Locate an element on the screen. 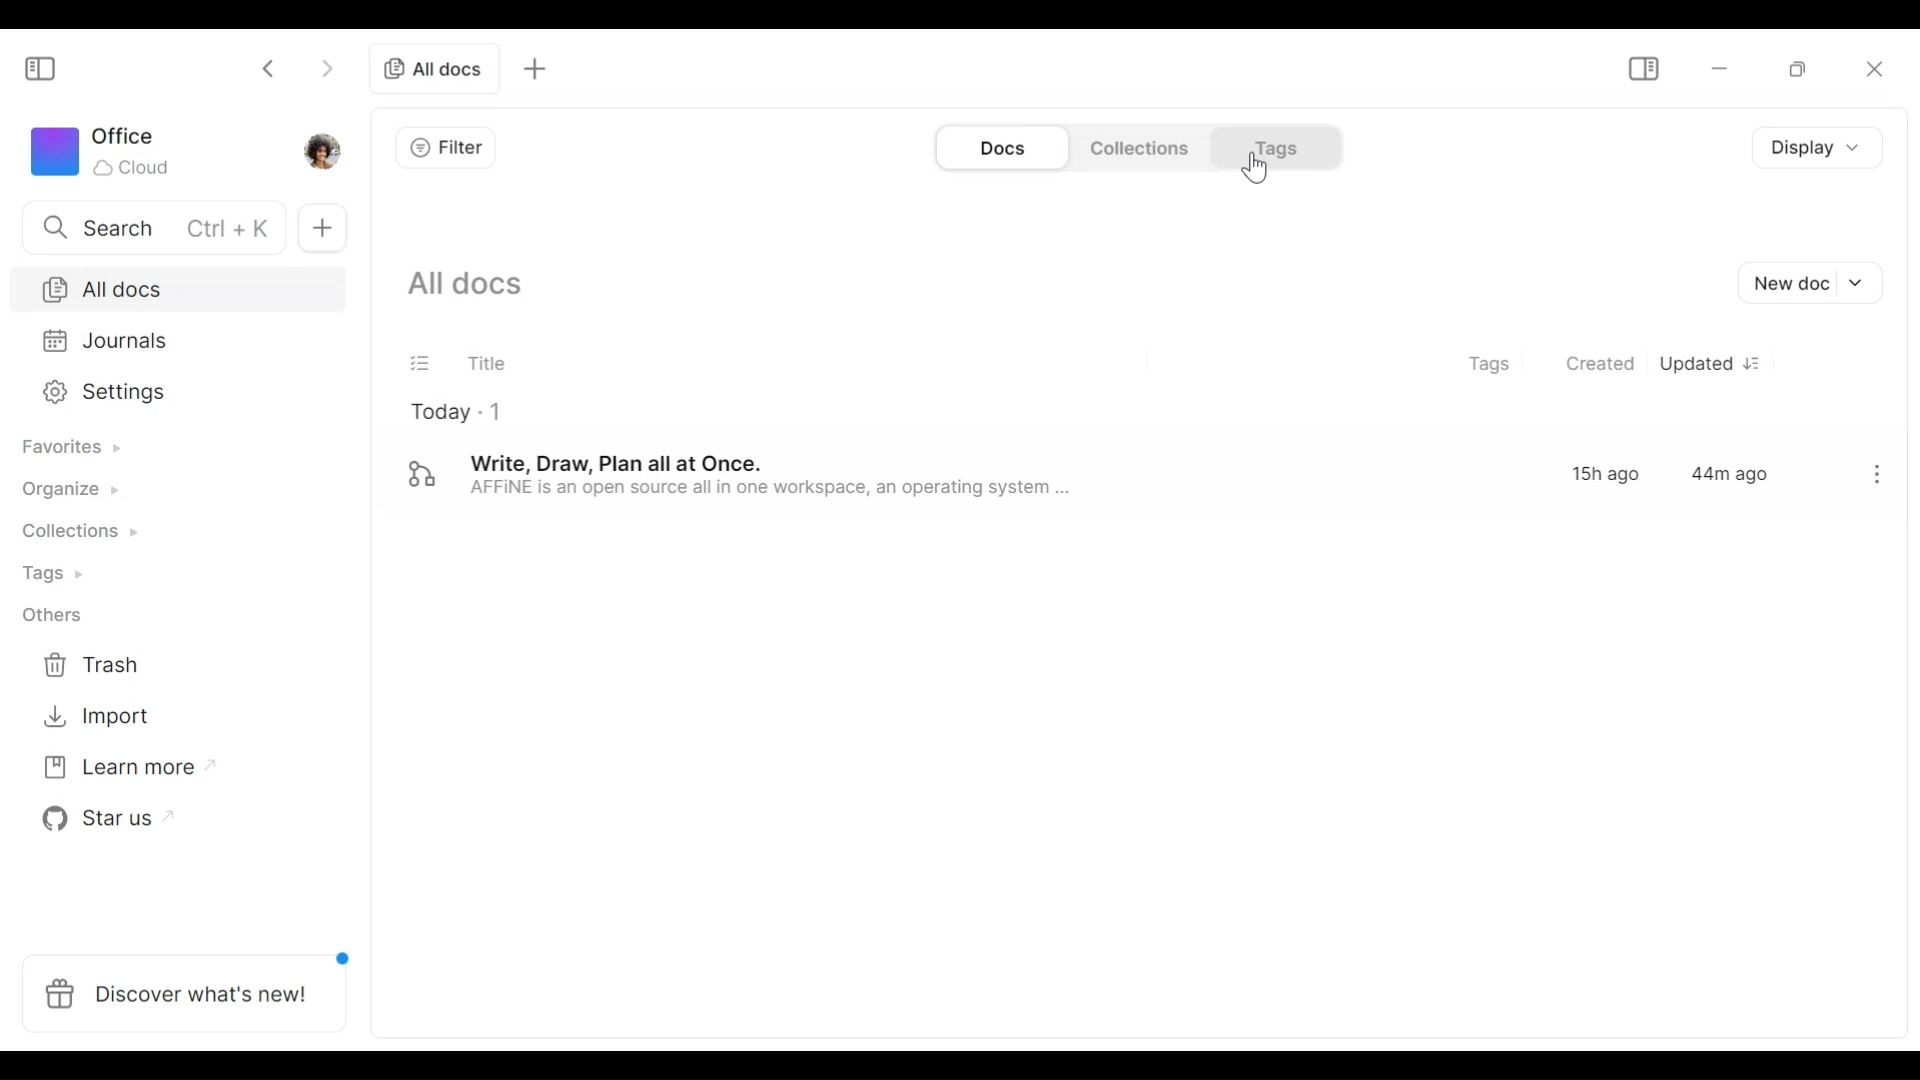 This screenshot has width=1920, height=1080. Created is located at coordinates (1595, 364).